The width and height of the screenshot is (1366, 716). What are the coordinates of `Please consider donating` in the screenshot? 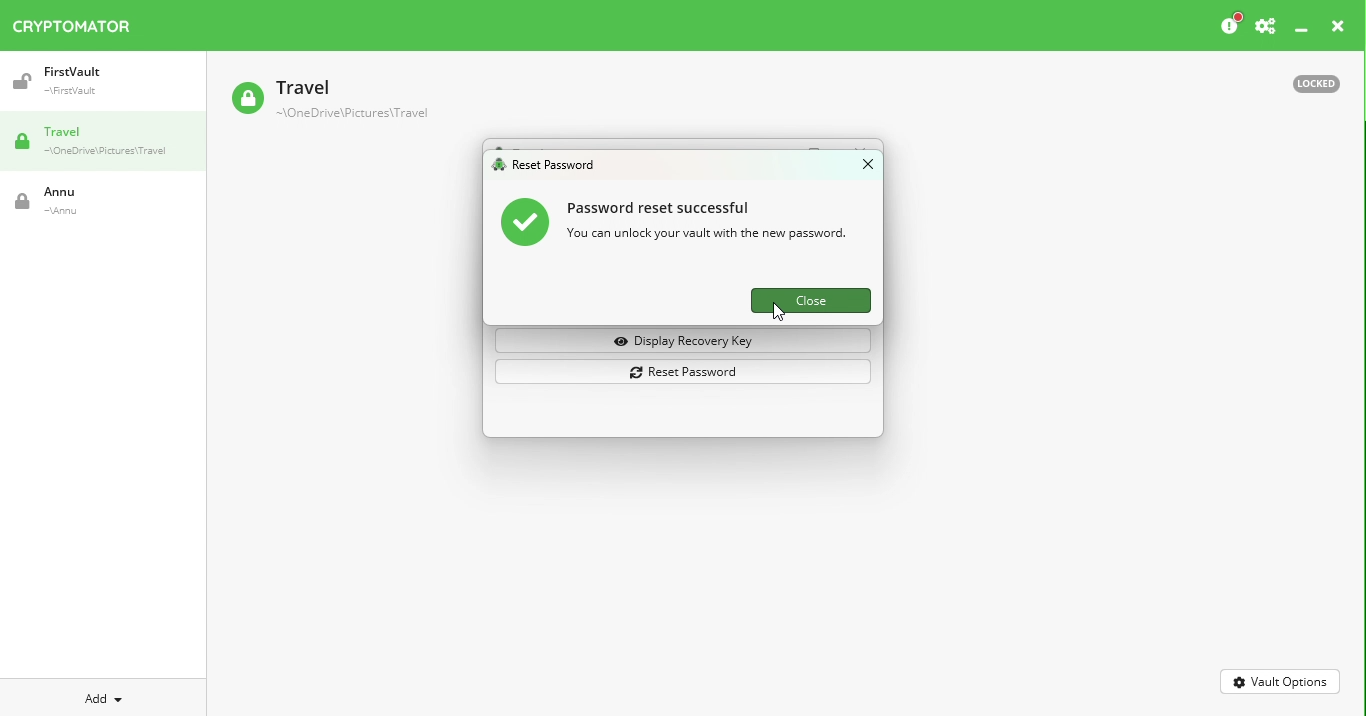 It's located at (1229, 25).